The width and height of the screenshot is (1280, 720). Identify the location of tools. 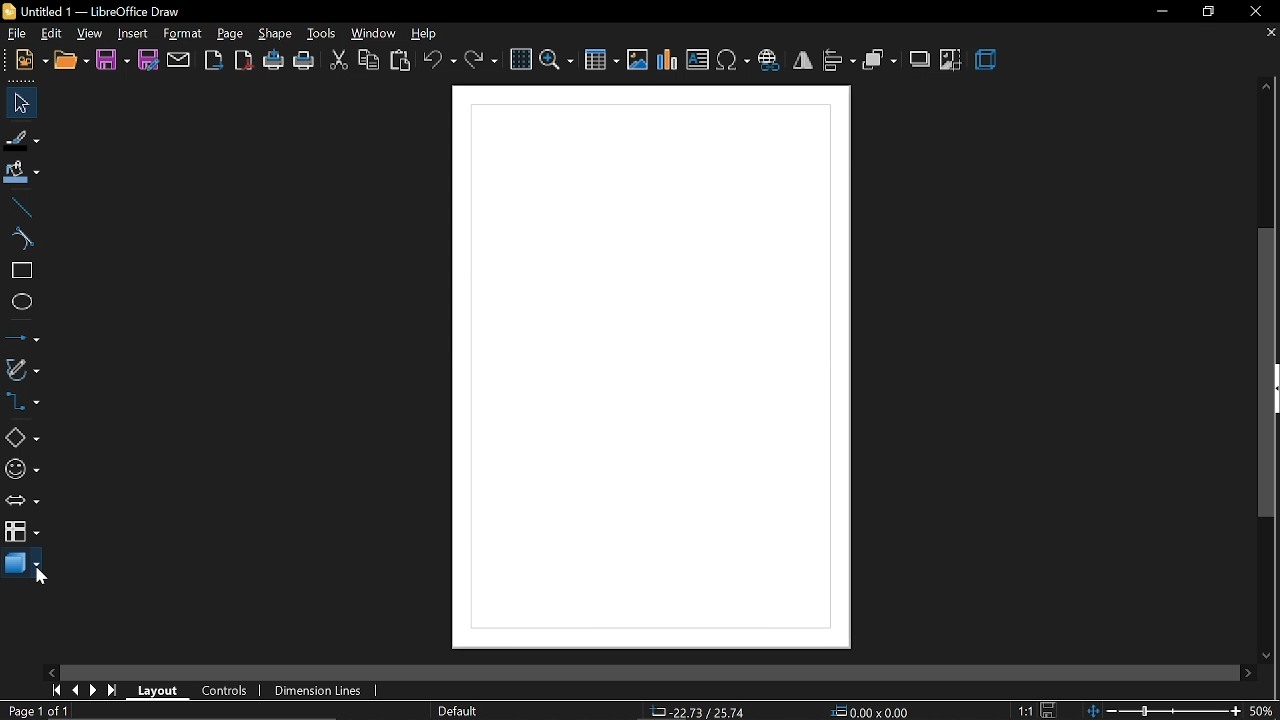
(324, 34).